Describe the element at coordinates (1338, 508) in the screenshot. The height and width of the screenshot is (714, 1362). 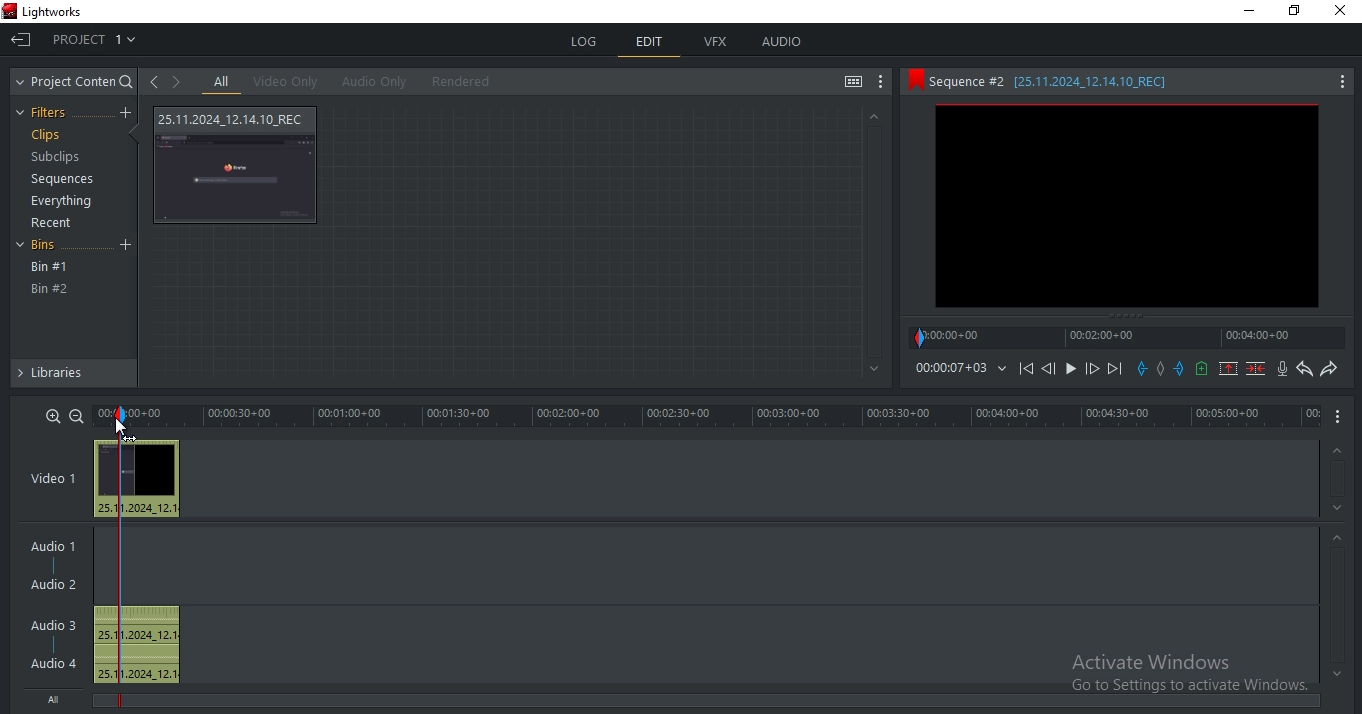
I see `Down` at that location.